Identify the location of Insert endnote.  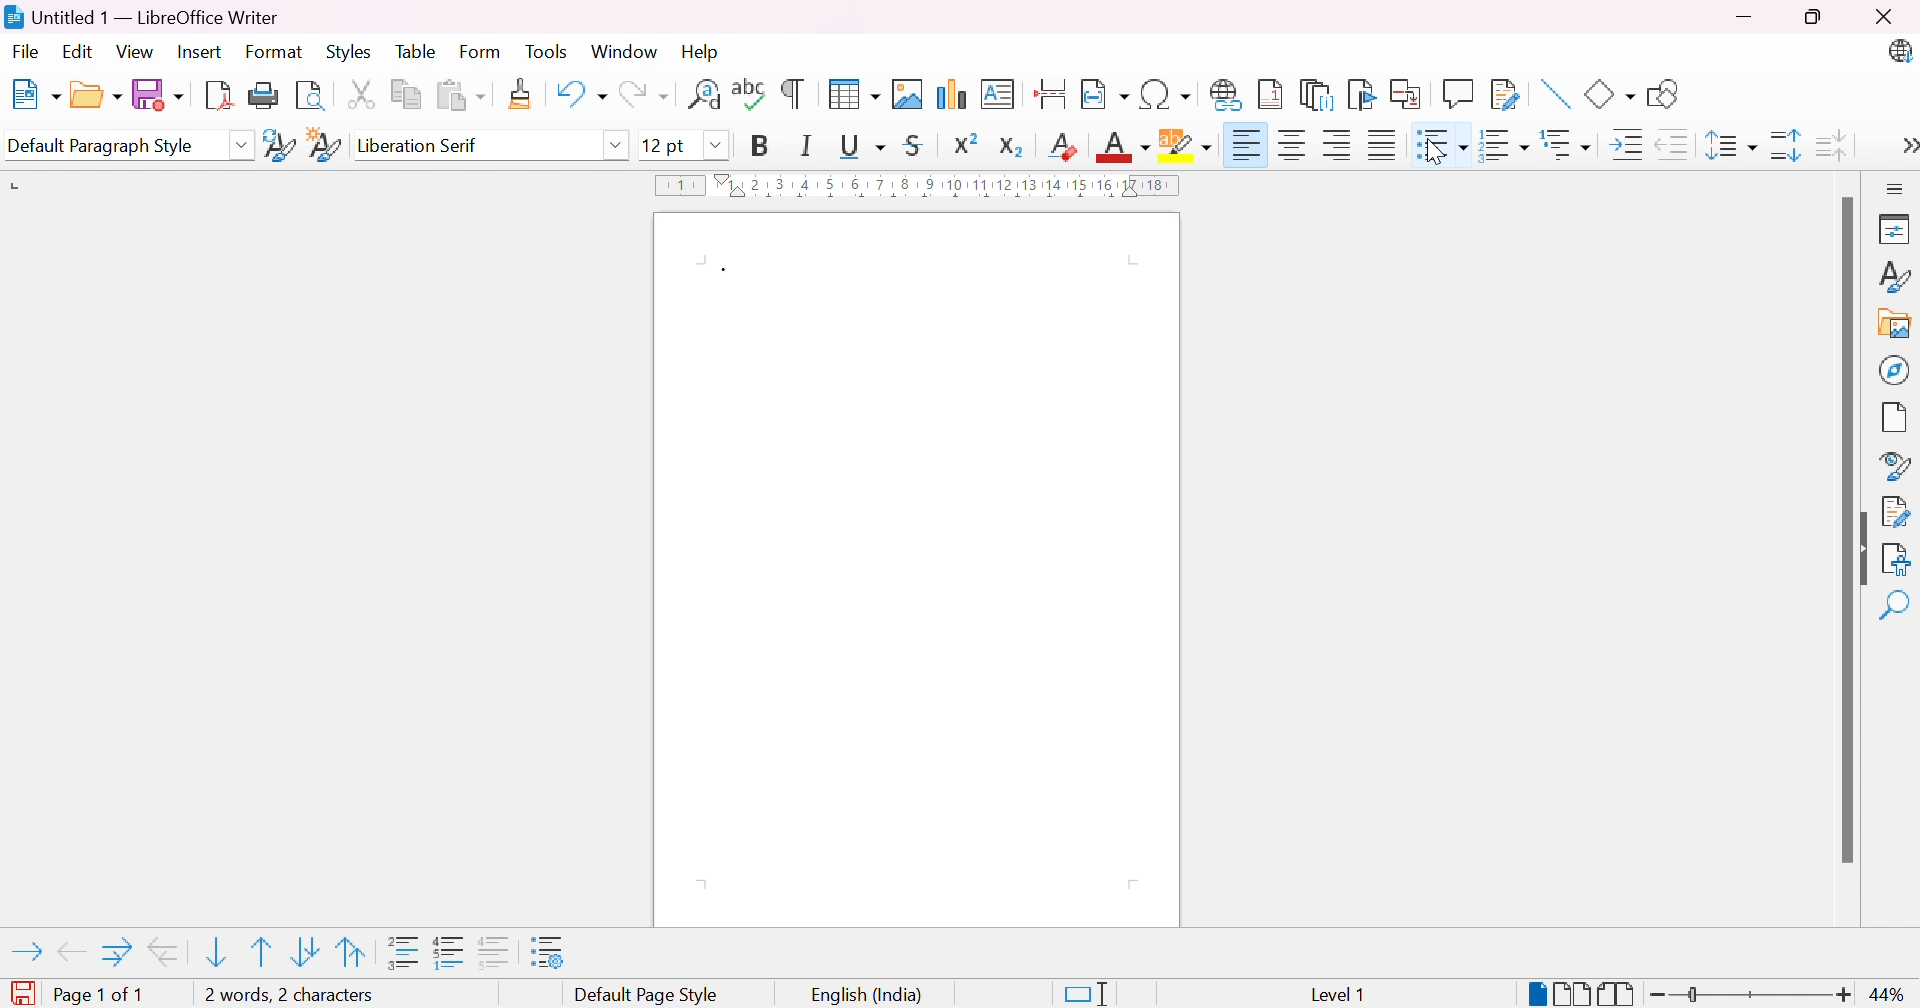
(1318, 94).